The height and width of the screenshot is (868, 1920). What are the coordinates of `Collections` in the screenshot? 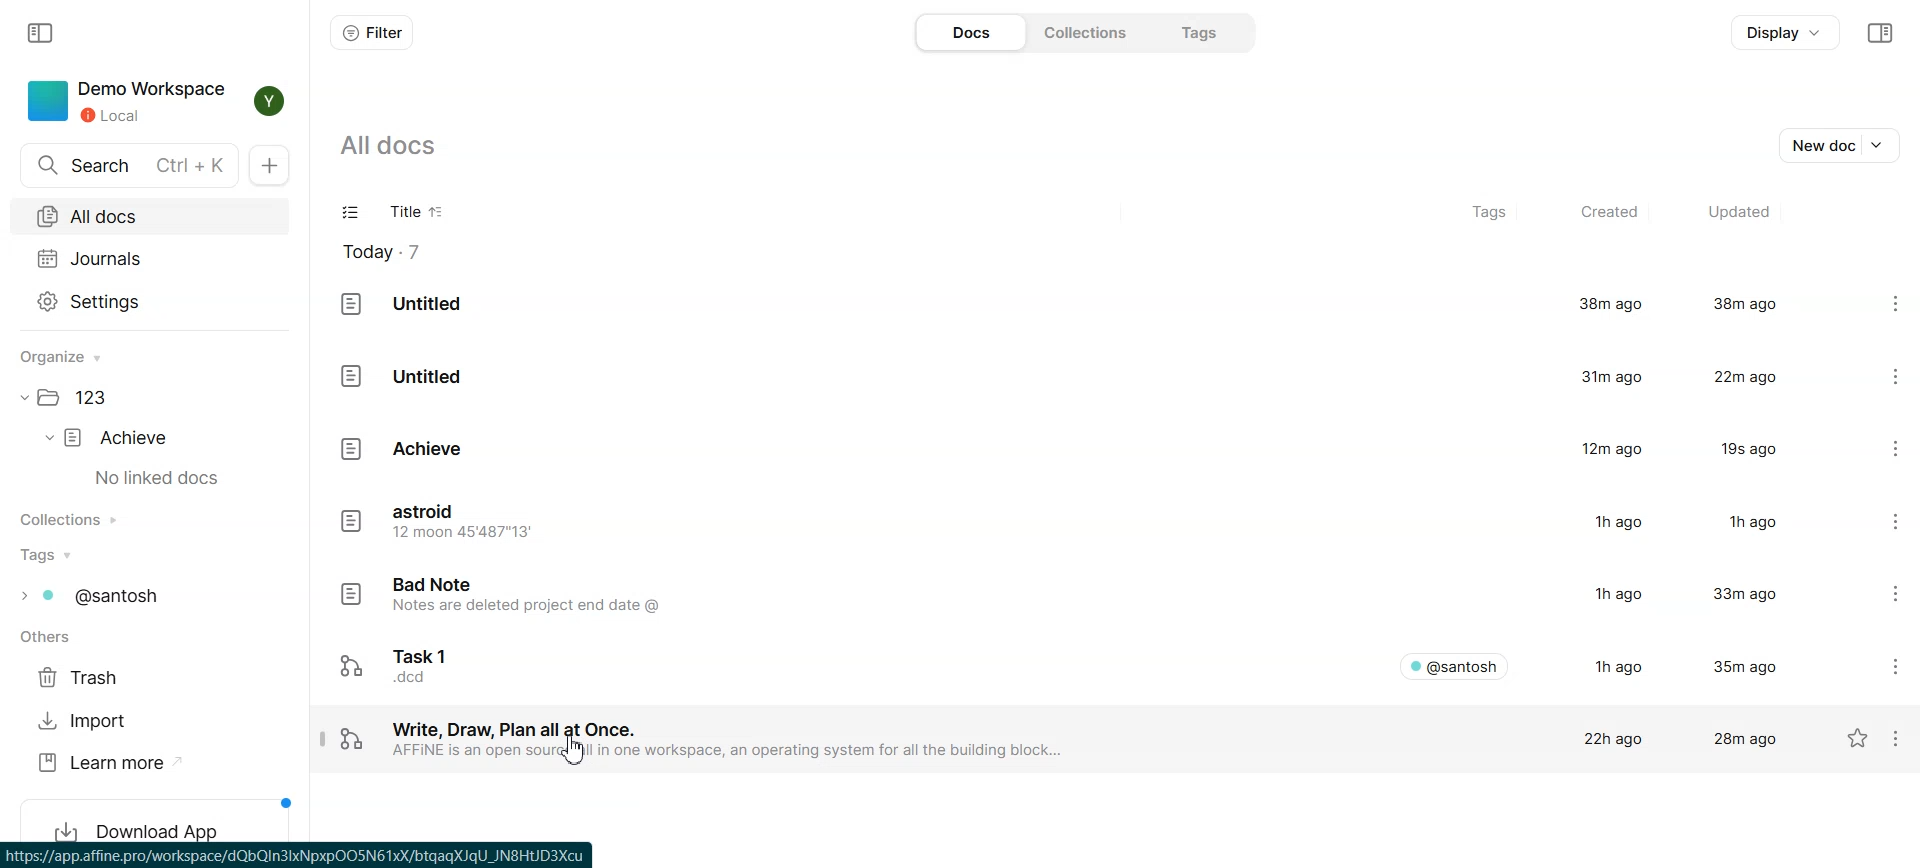 It's located at (77, 519).